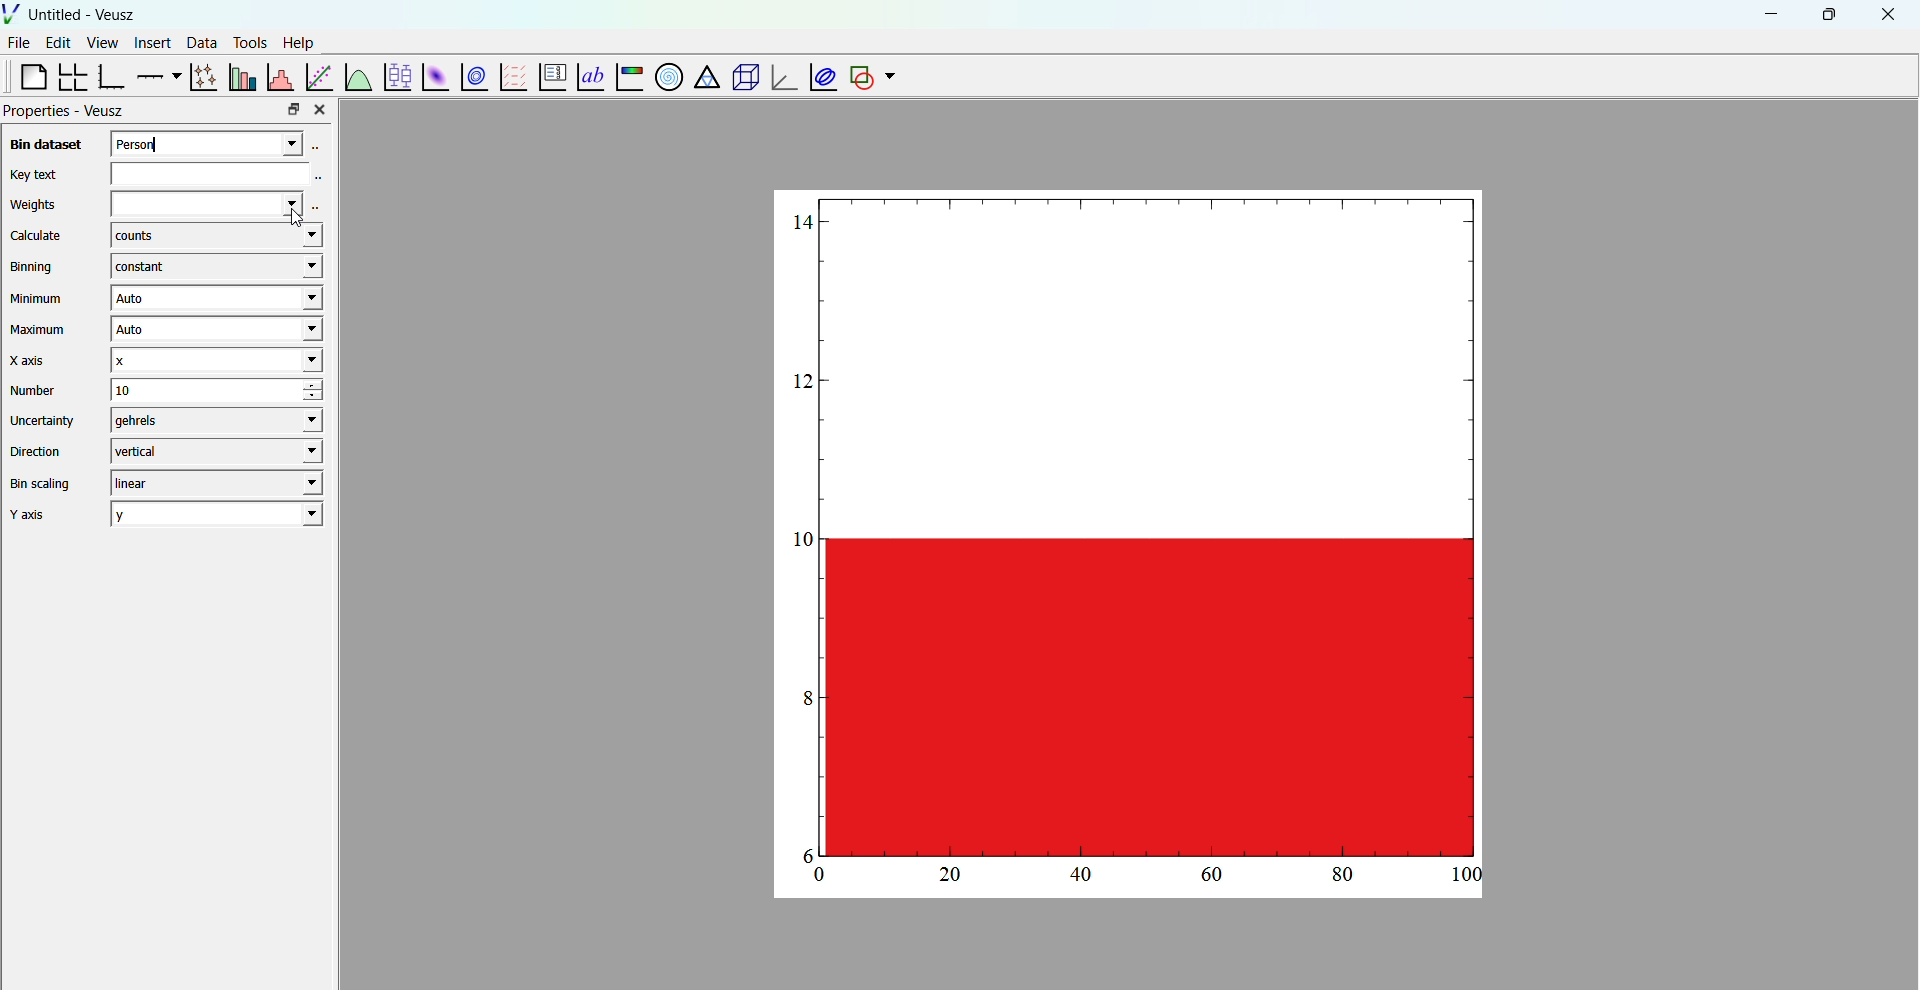  I want to click on Auto , so click(215, 299).